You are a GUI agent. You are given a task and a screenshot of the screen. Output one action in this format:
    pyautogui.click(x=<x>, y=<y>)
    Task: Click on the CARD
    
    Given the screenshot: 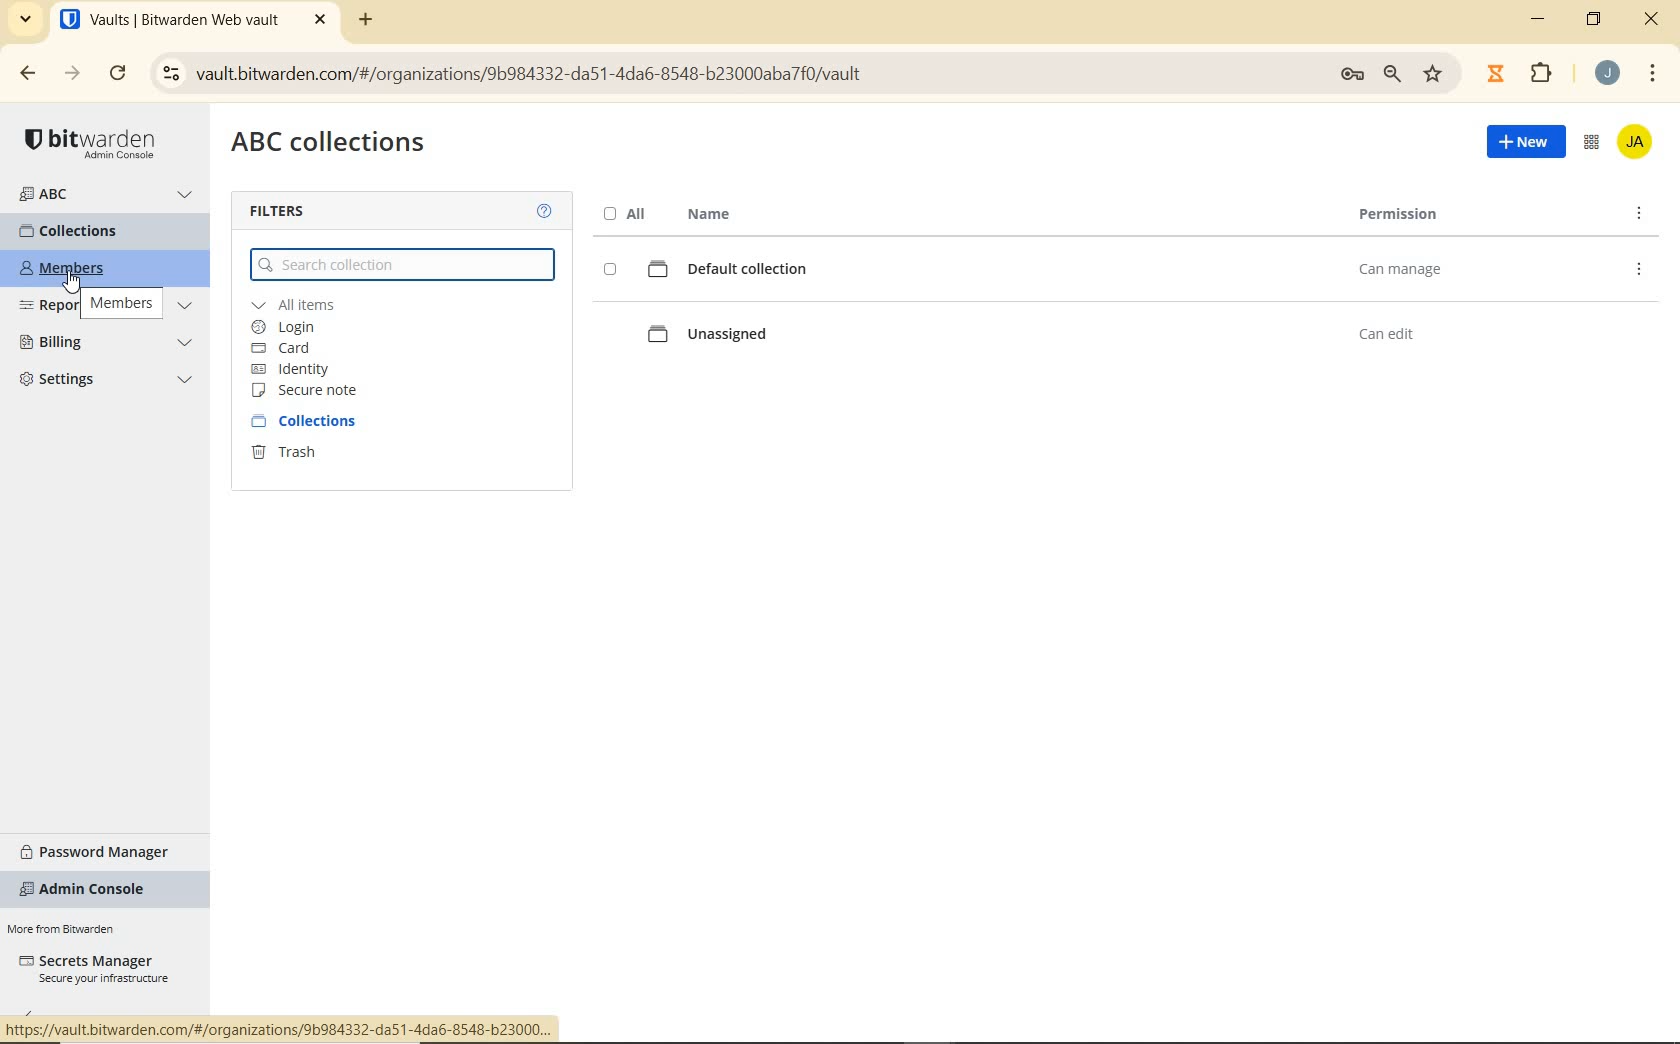 What is the action you would take?
    pyautogui.click(x=294, y=348)
    